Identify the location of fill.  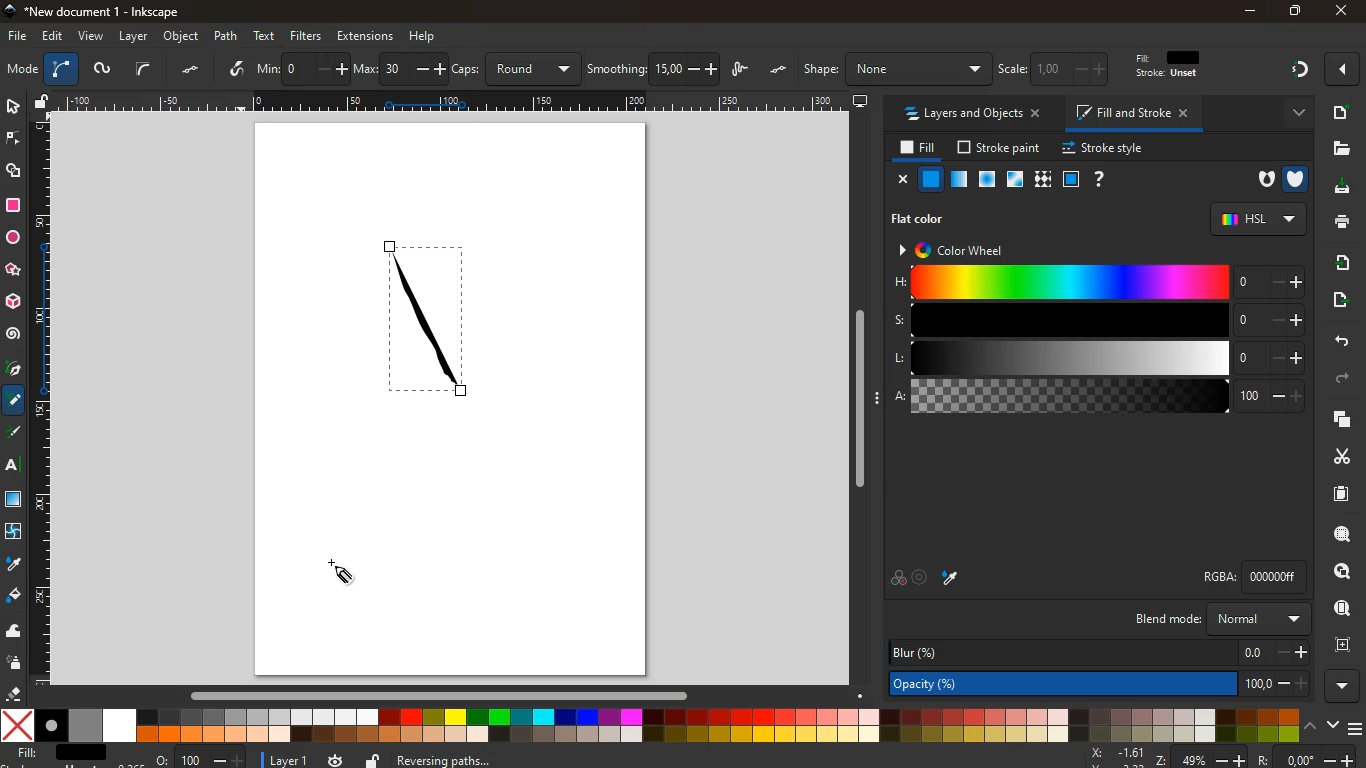
(919, 149).